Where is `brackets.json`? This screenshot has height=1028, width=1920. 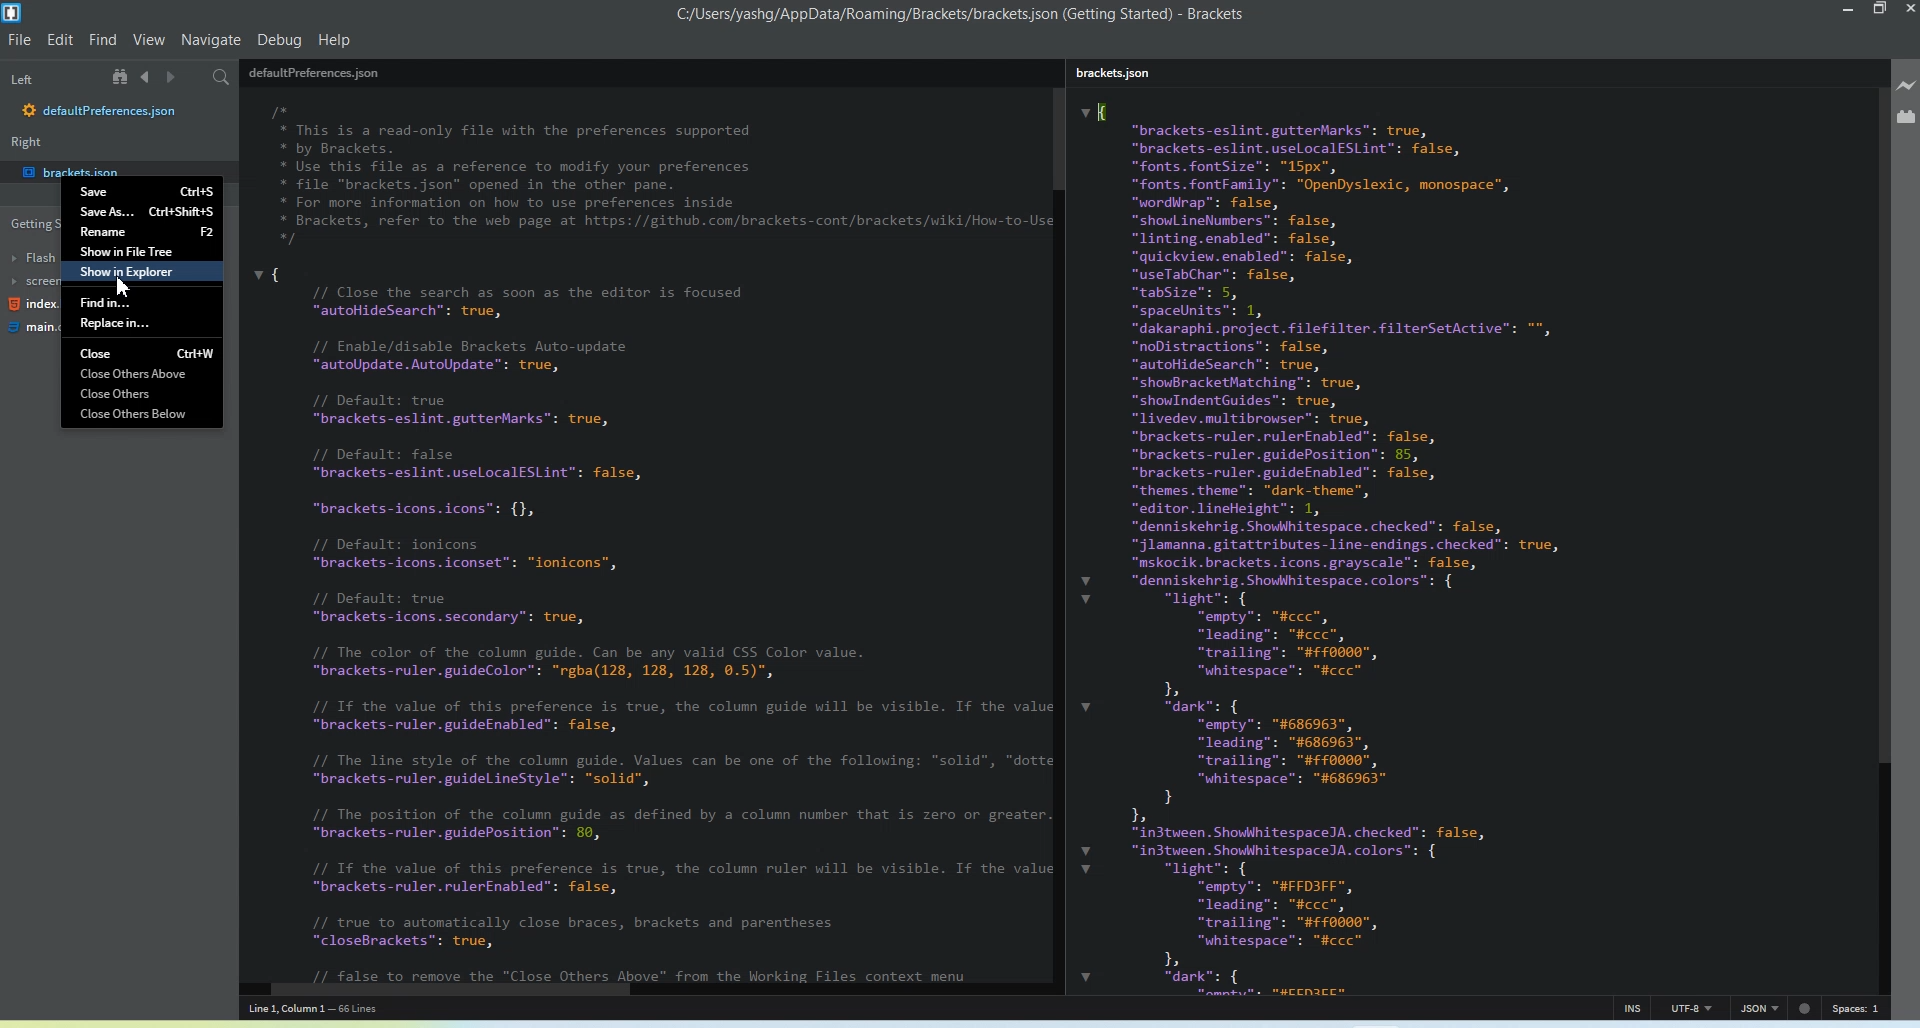 brackets.json is located at coordinates (75, 171).